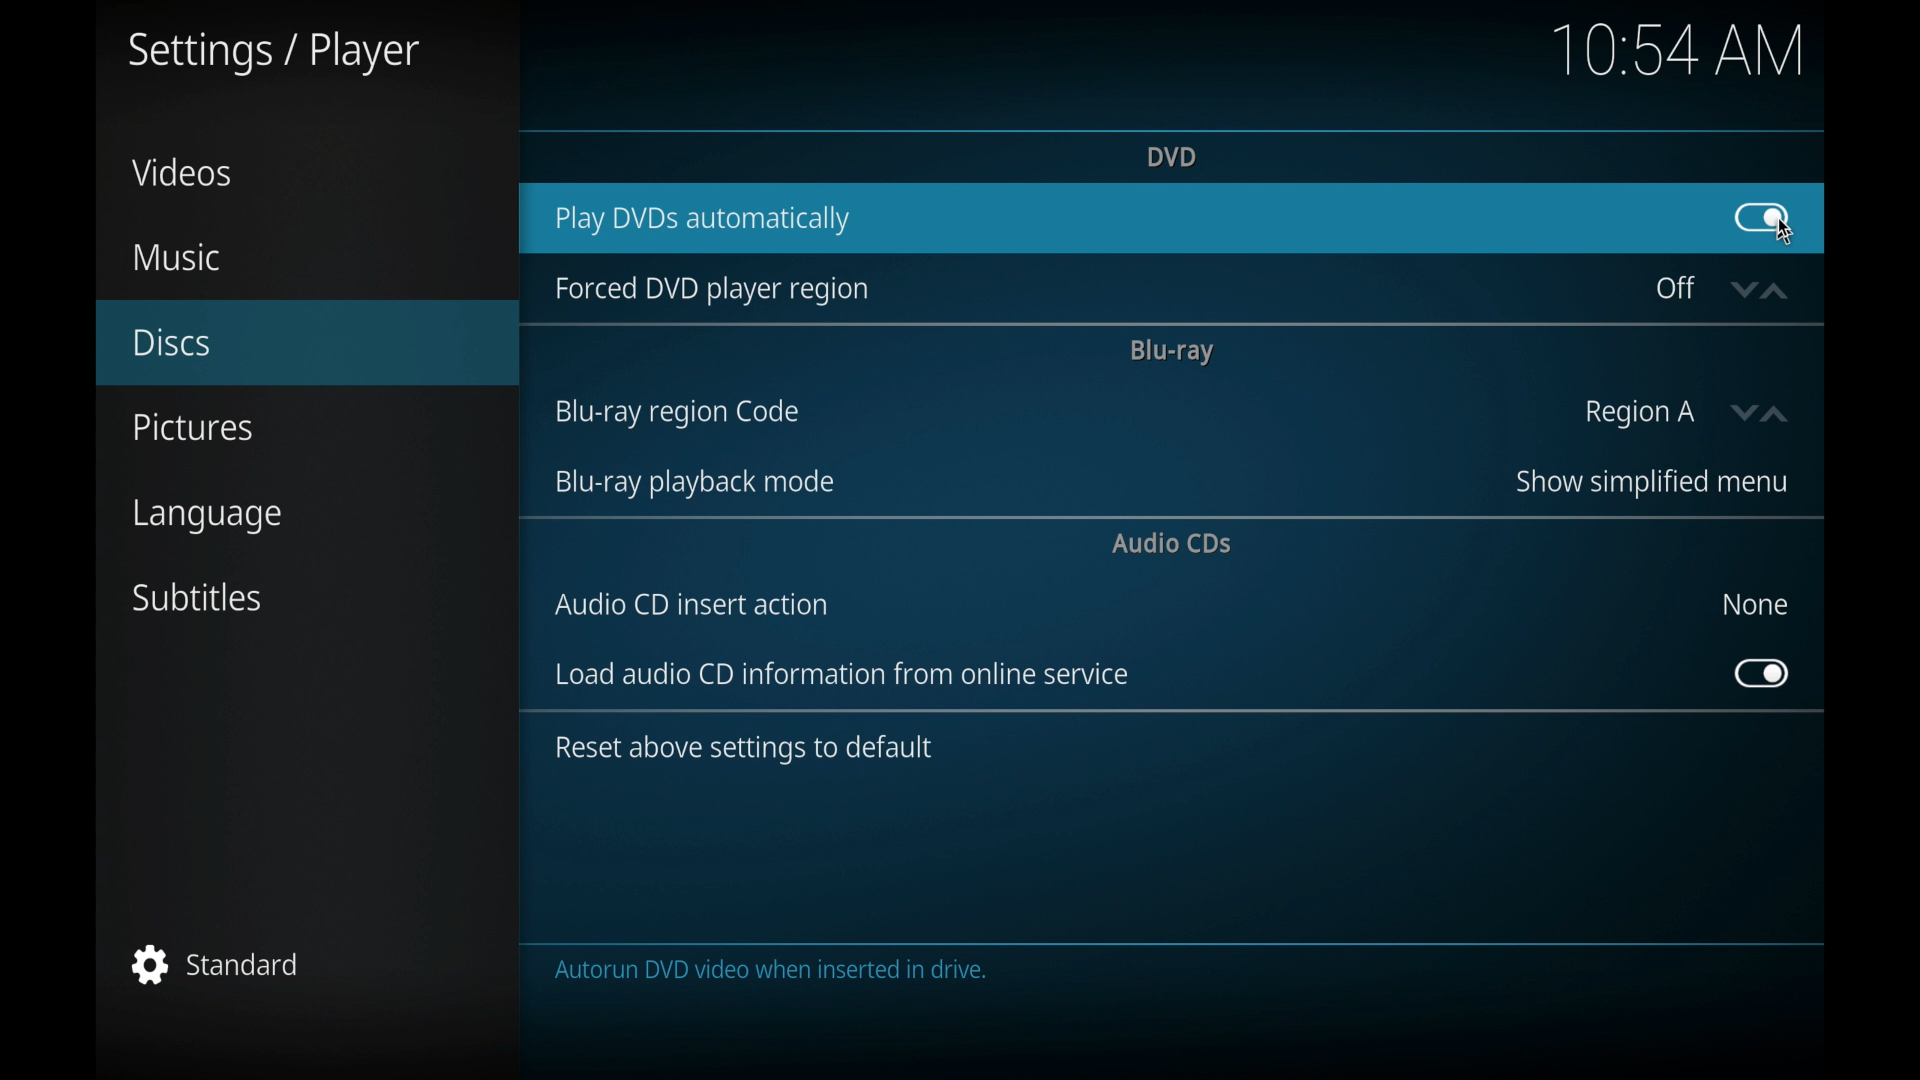 This screenshot has width=1920, height=1080. What do you see at coordinates (199, 598) in the screenshot?
I see `subtitles` at bounding box center [199, 598].